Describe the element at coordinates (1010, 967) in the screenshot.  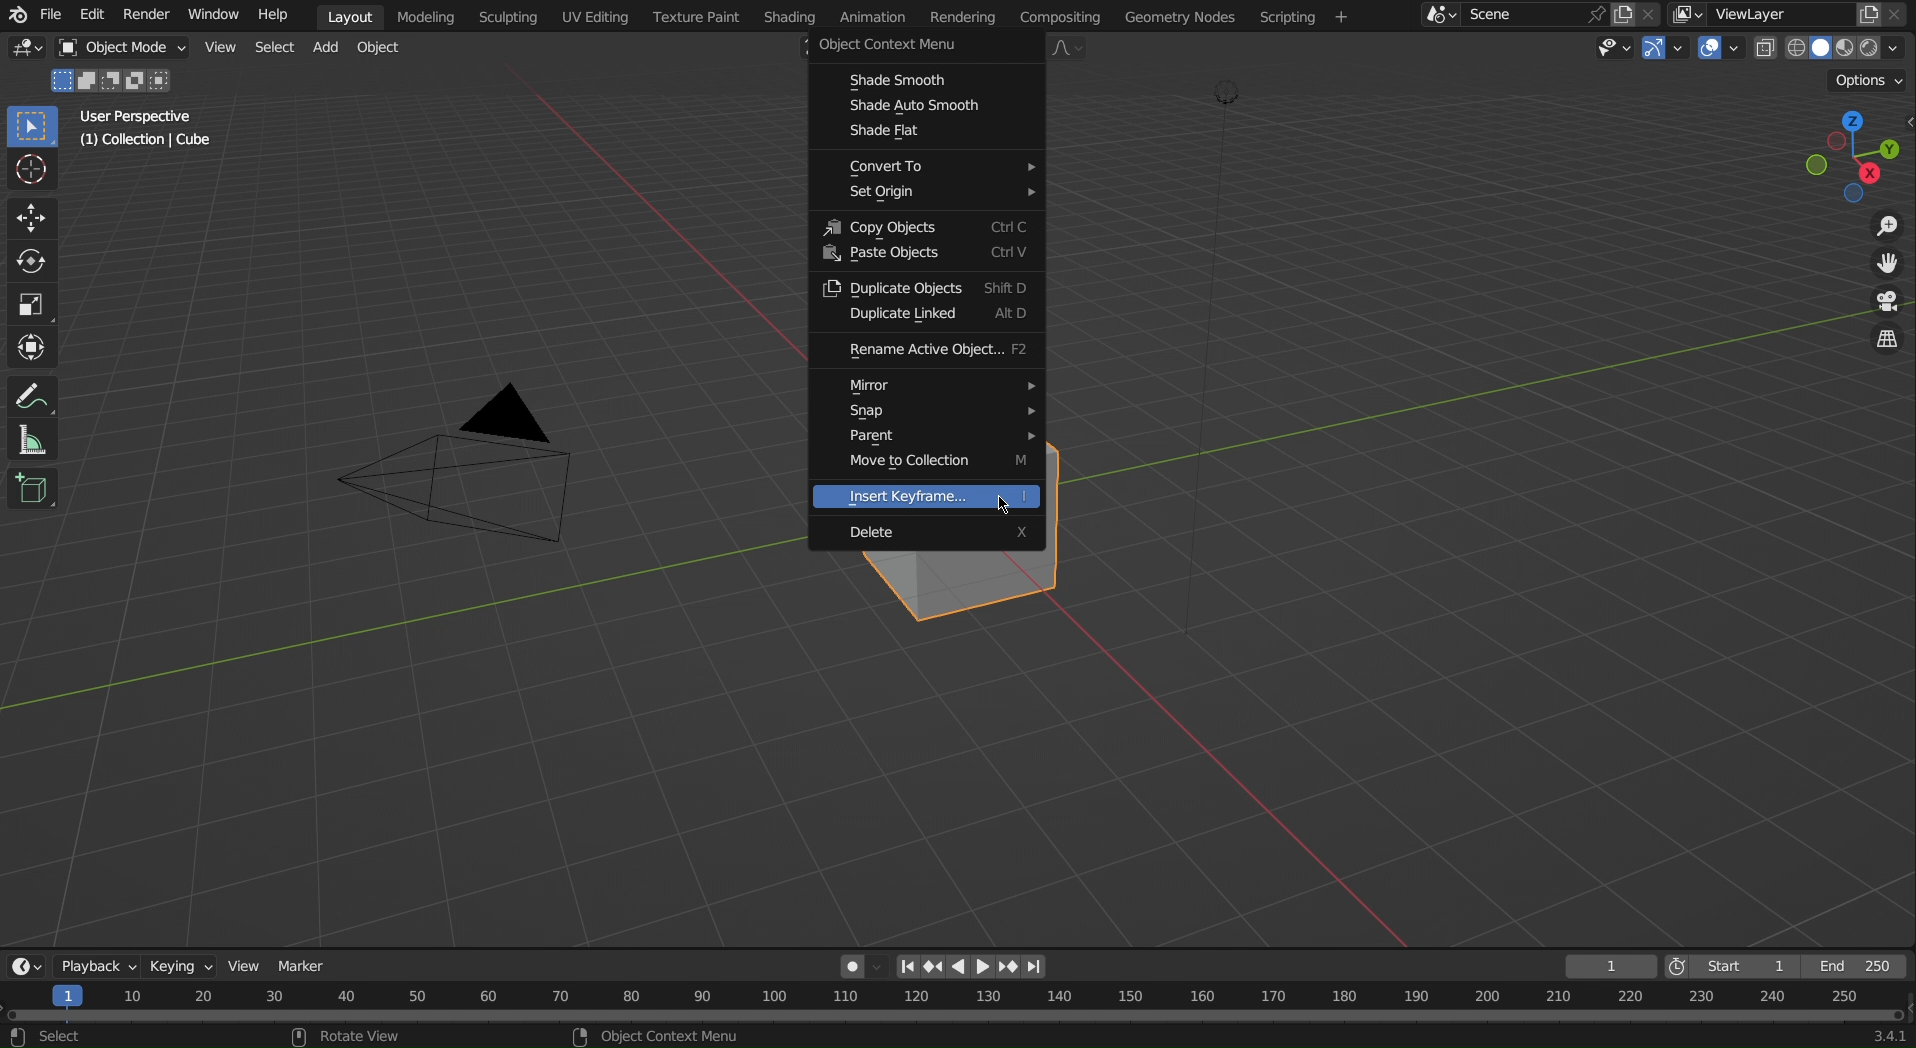
I see `next` at that location.